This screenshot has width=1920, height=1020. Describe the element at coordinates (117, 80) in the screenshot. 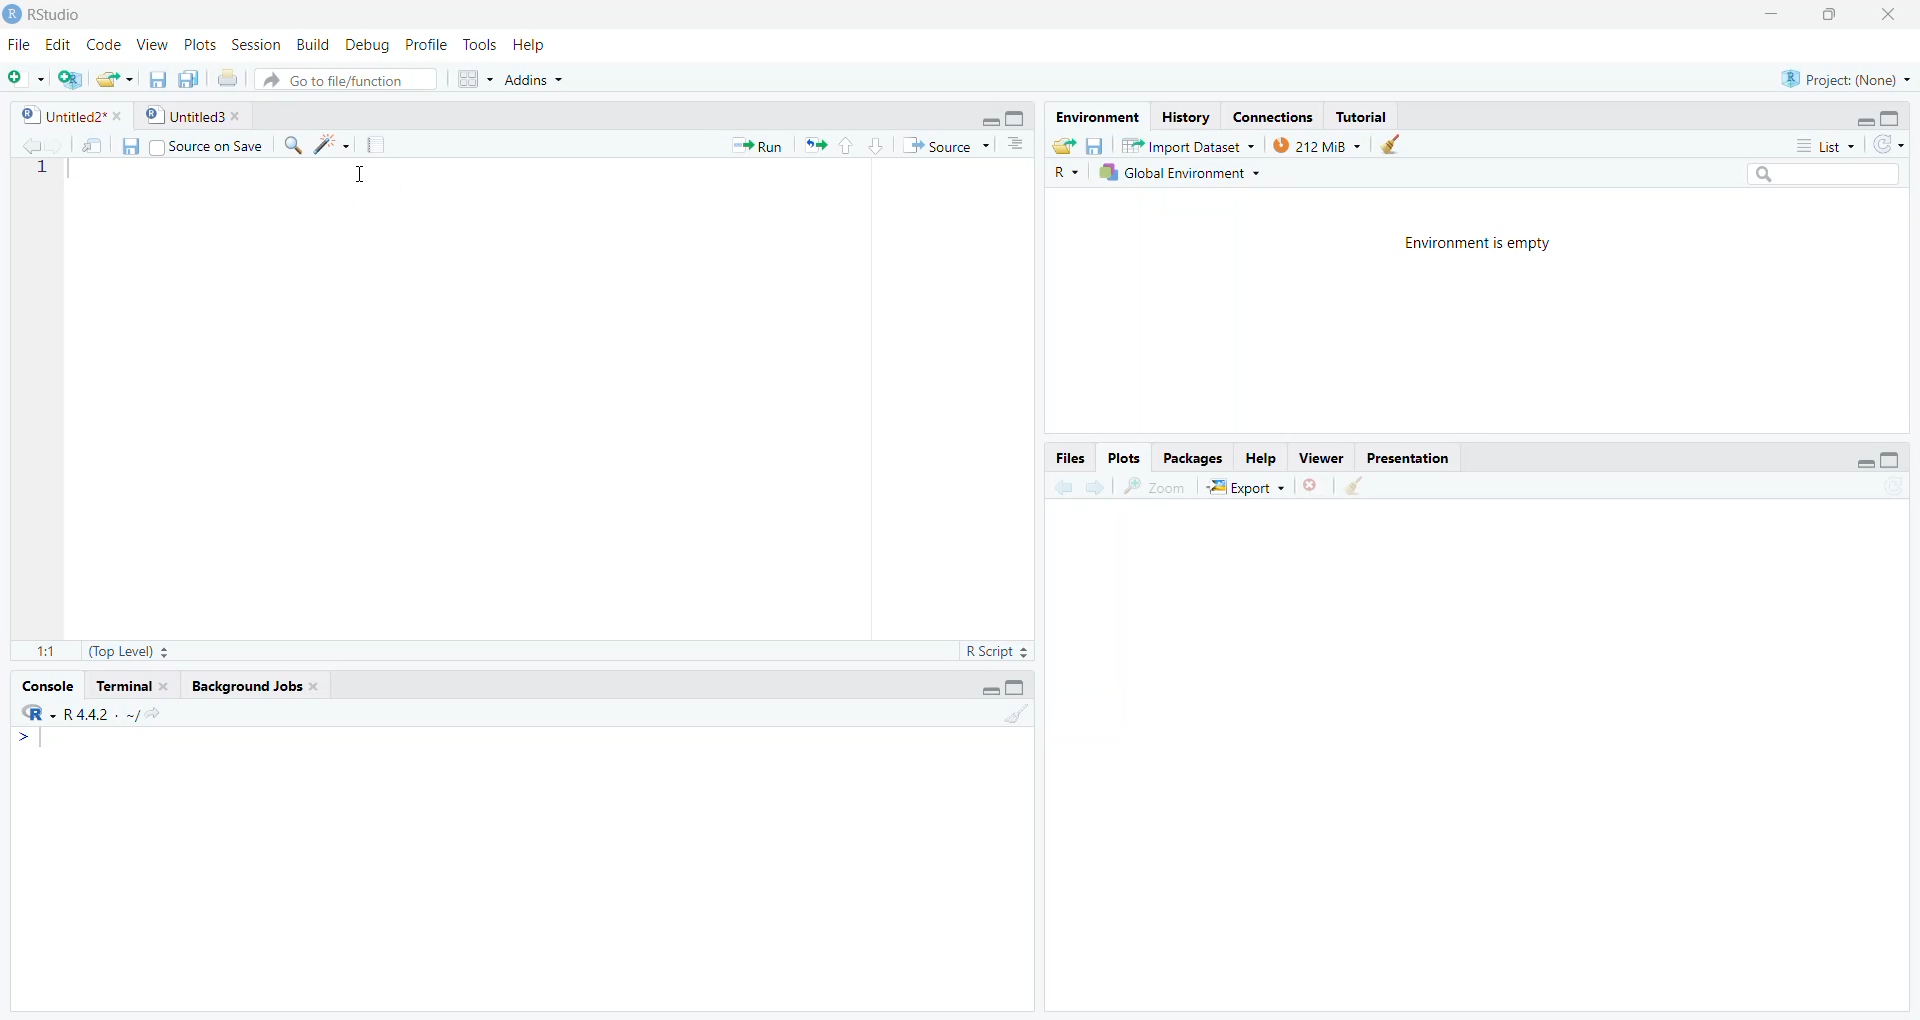

I see `open an existing file` at that location.